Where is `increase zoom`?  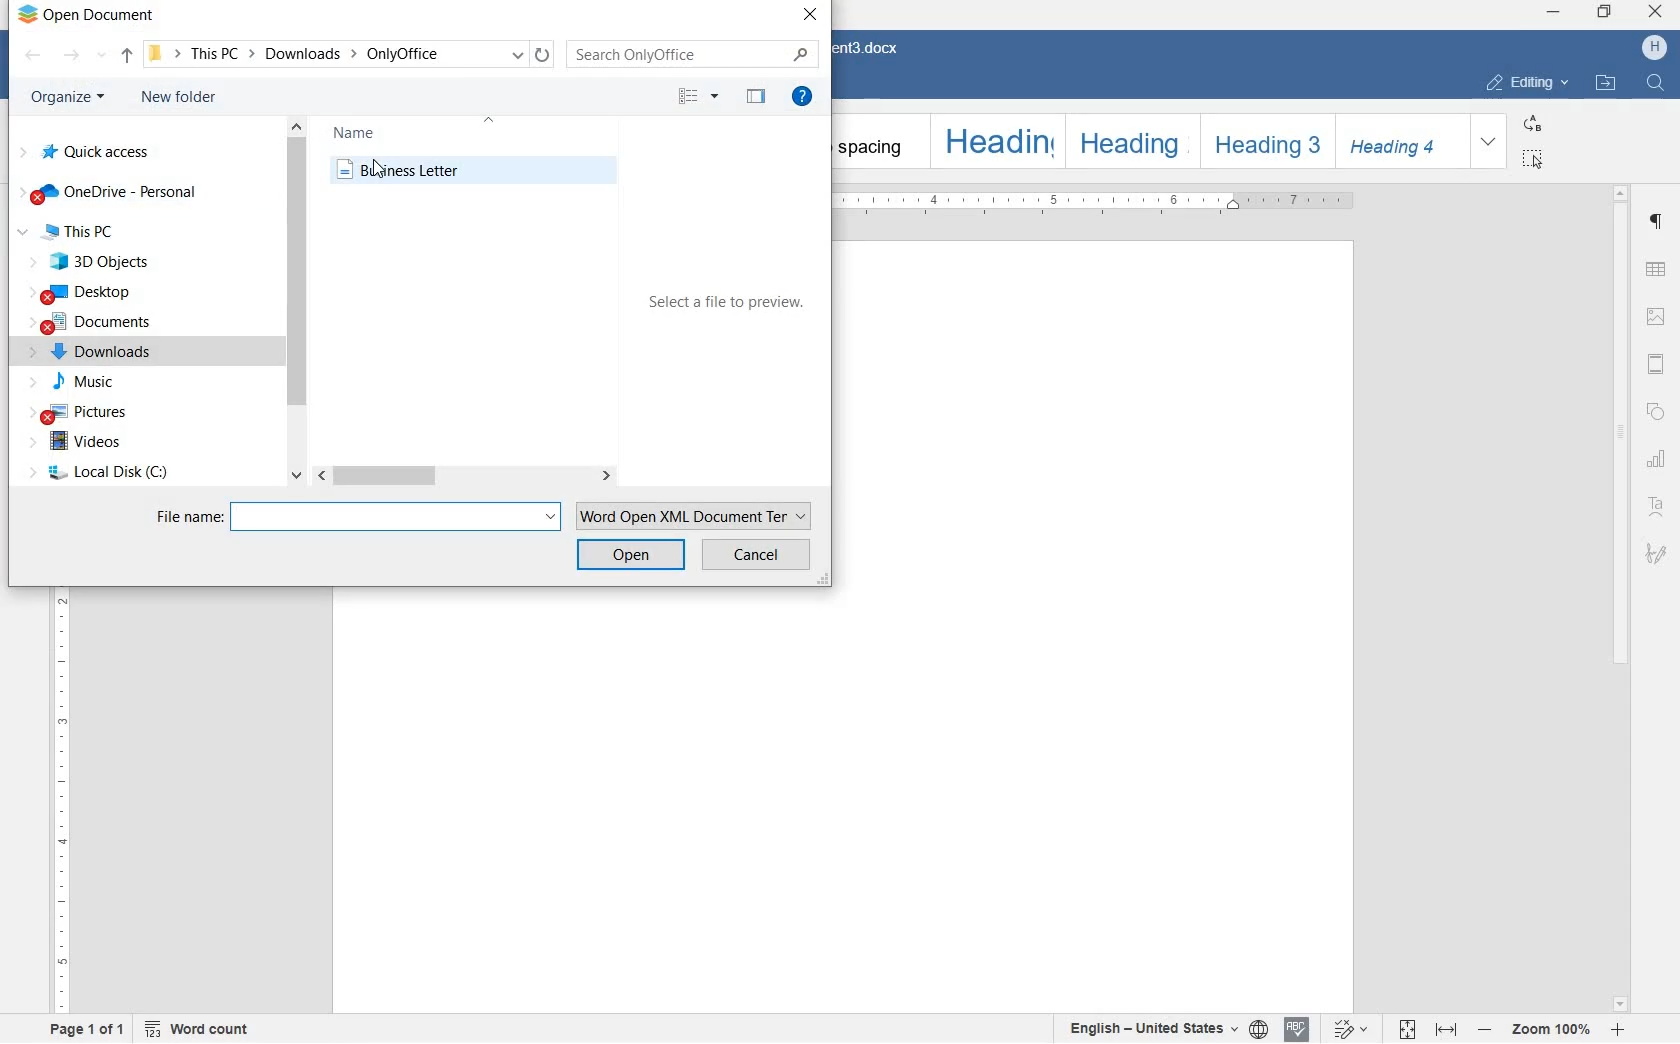
increase zoom is located at coordinates (1622, 1027).